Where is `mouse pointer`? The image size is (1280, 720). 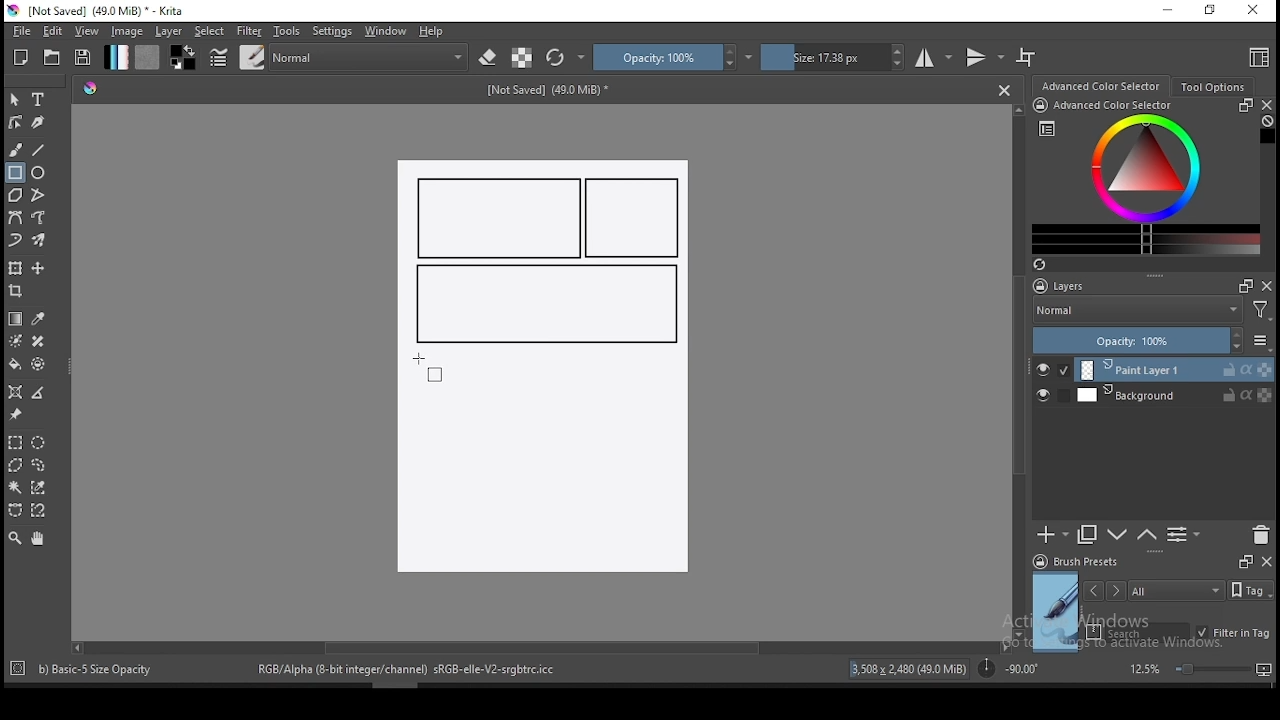
mouse pointer is located at coordinates (430, 370).